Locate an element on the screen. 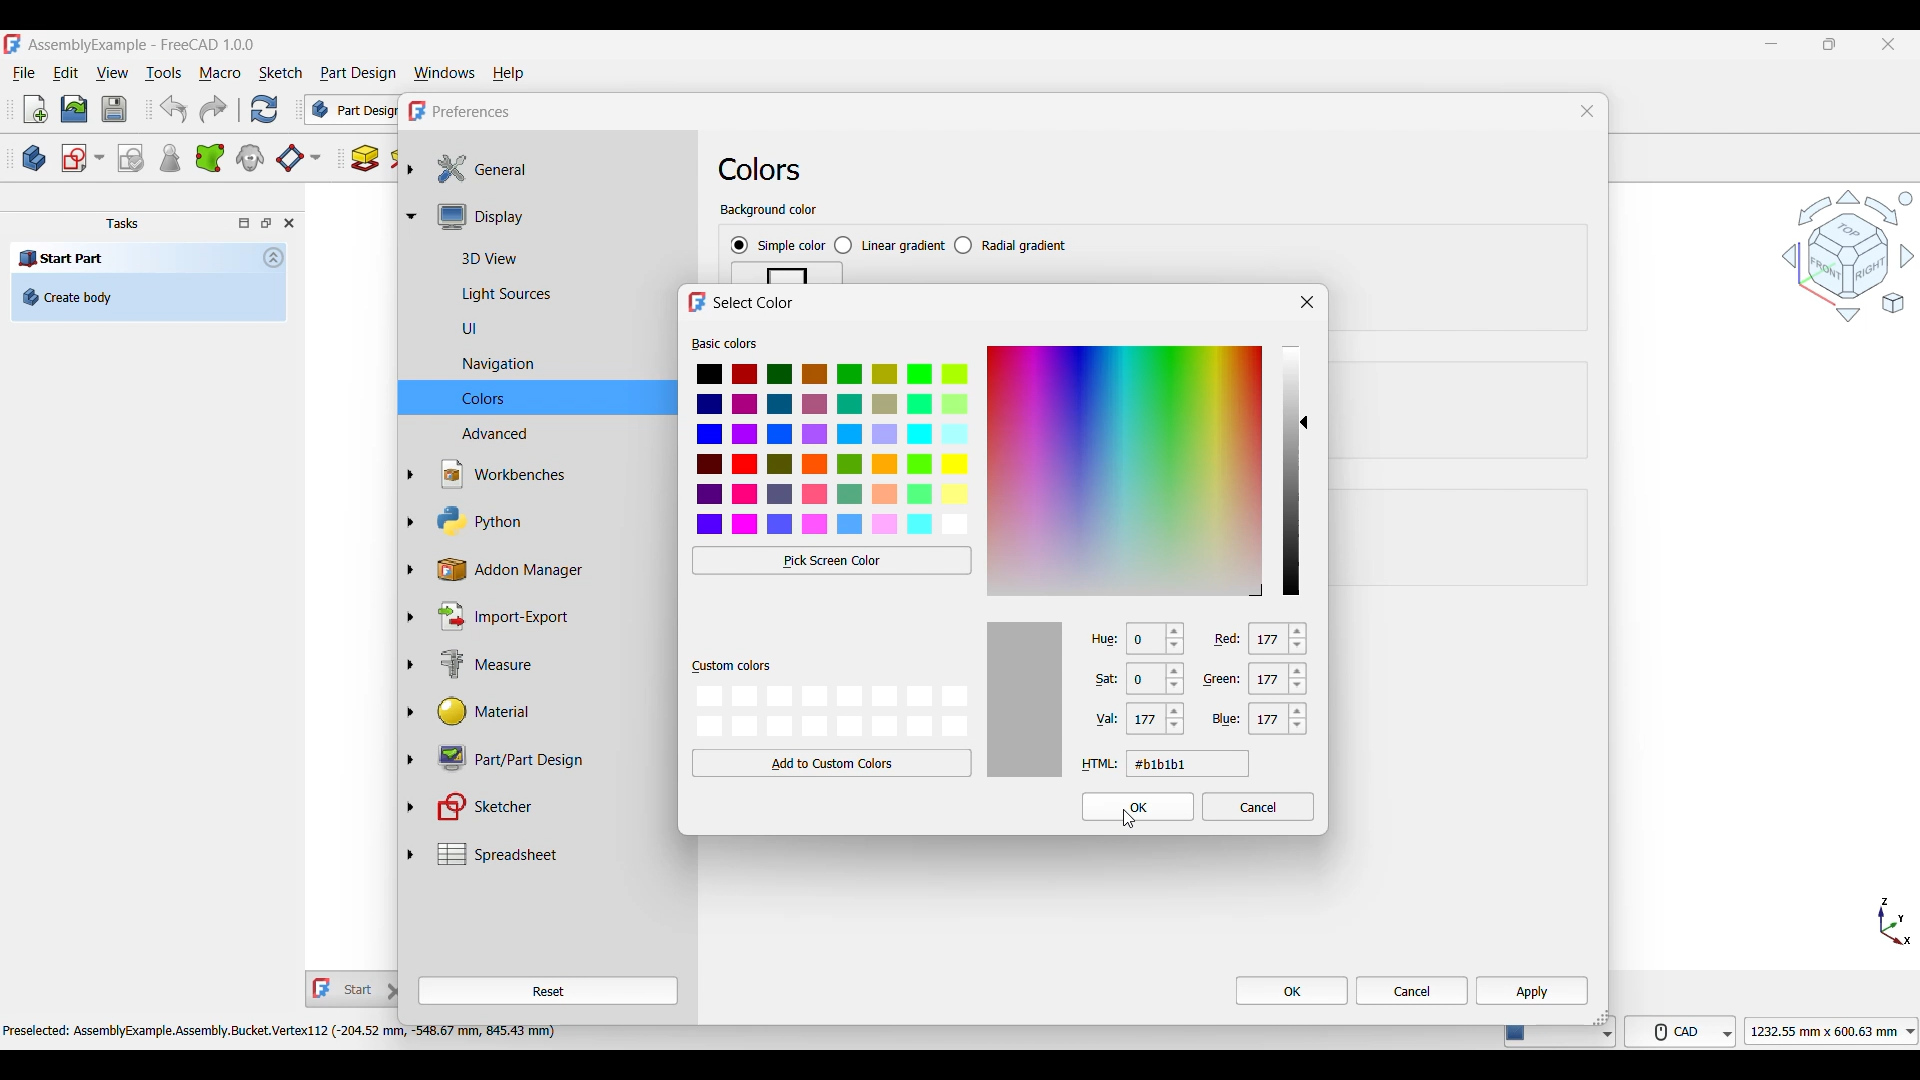 Image resolution: width=1920 pixels, height=1080 pixels. Linear gradient toggle is located at coordinates (889, 246).